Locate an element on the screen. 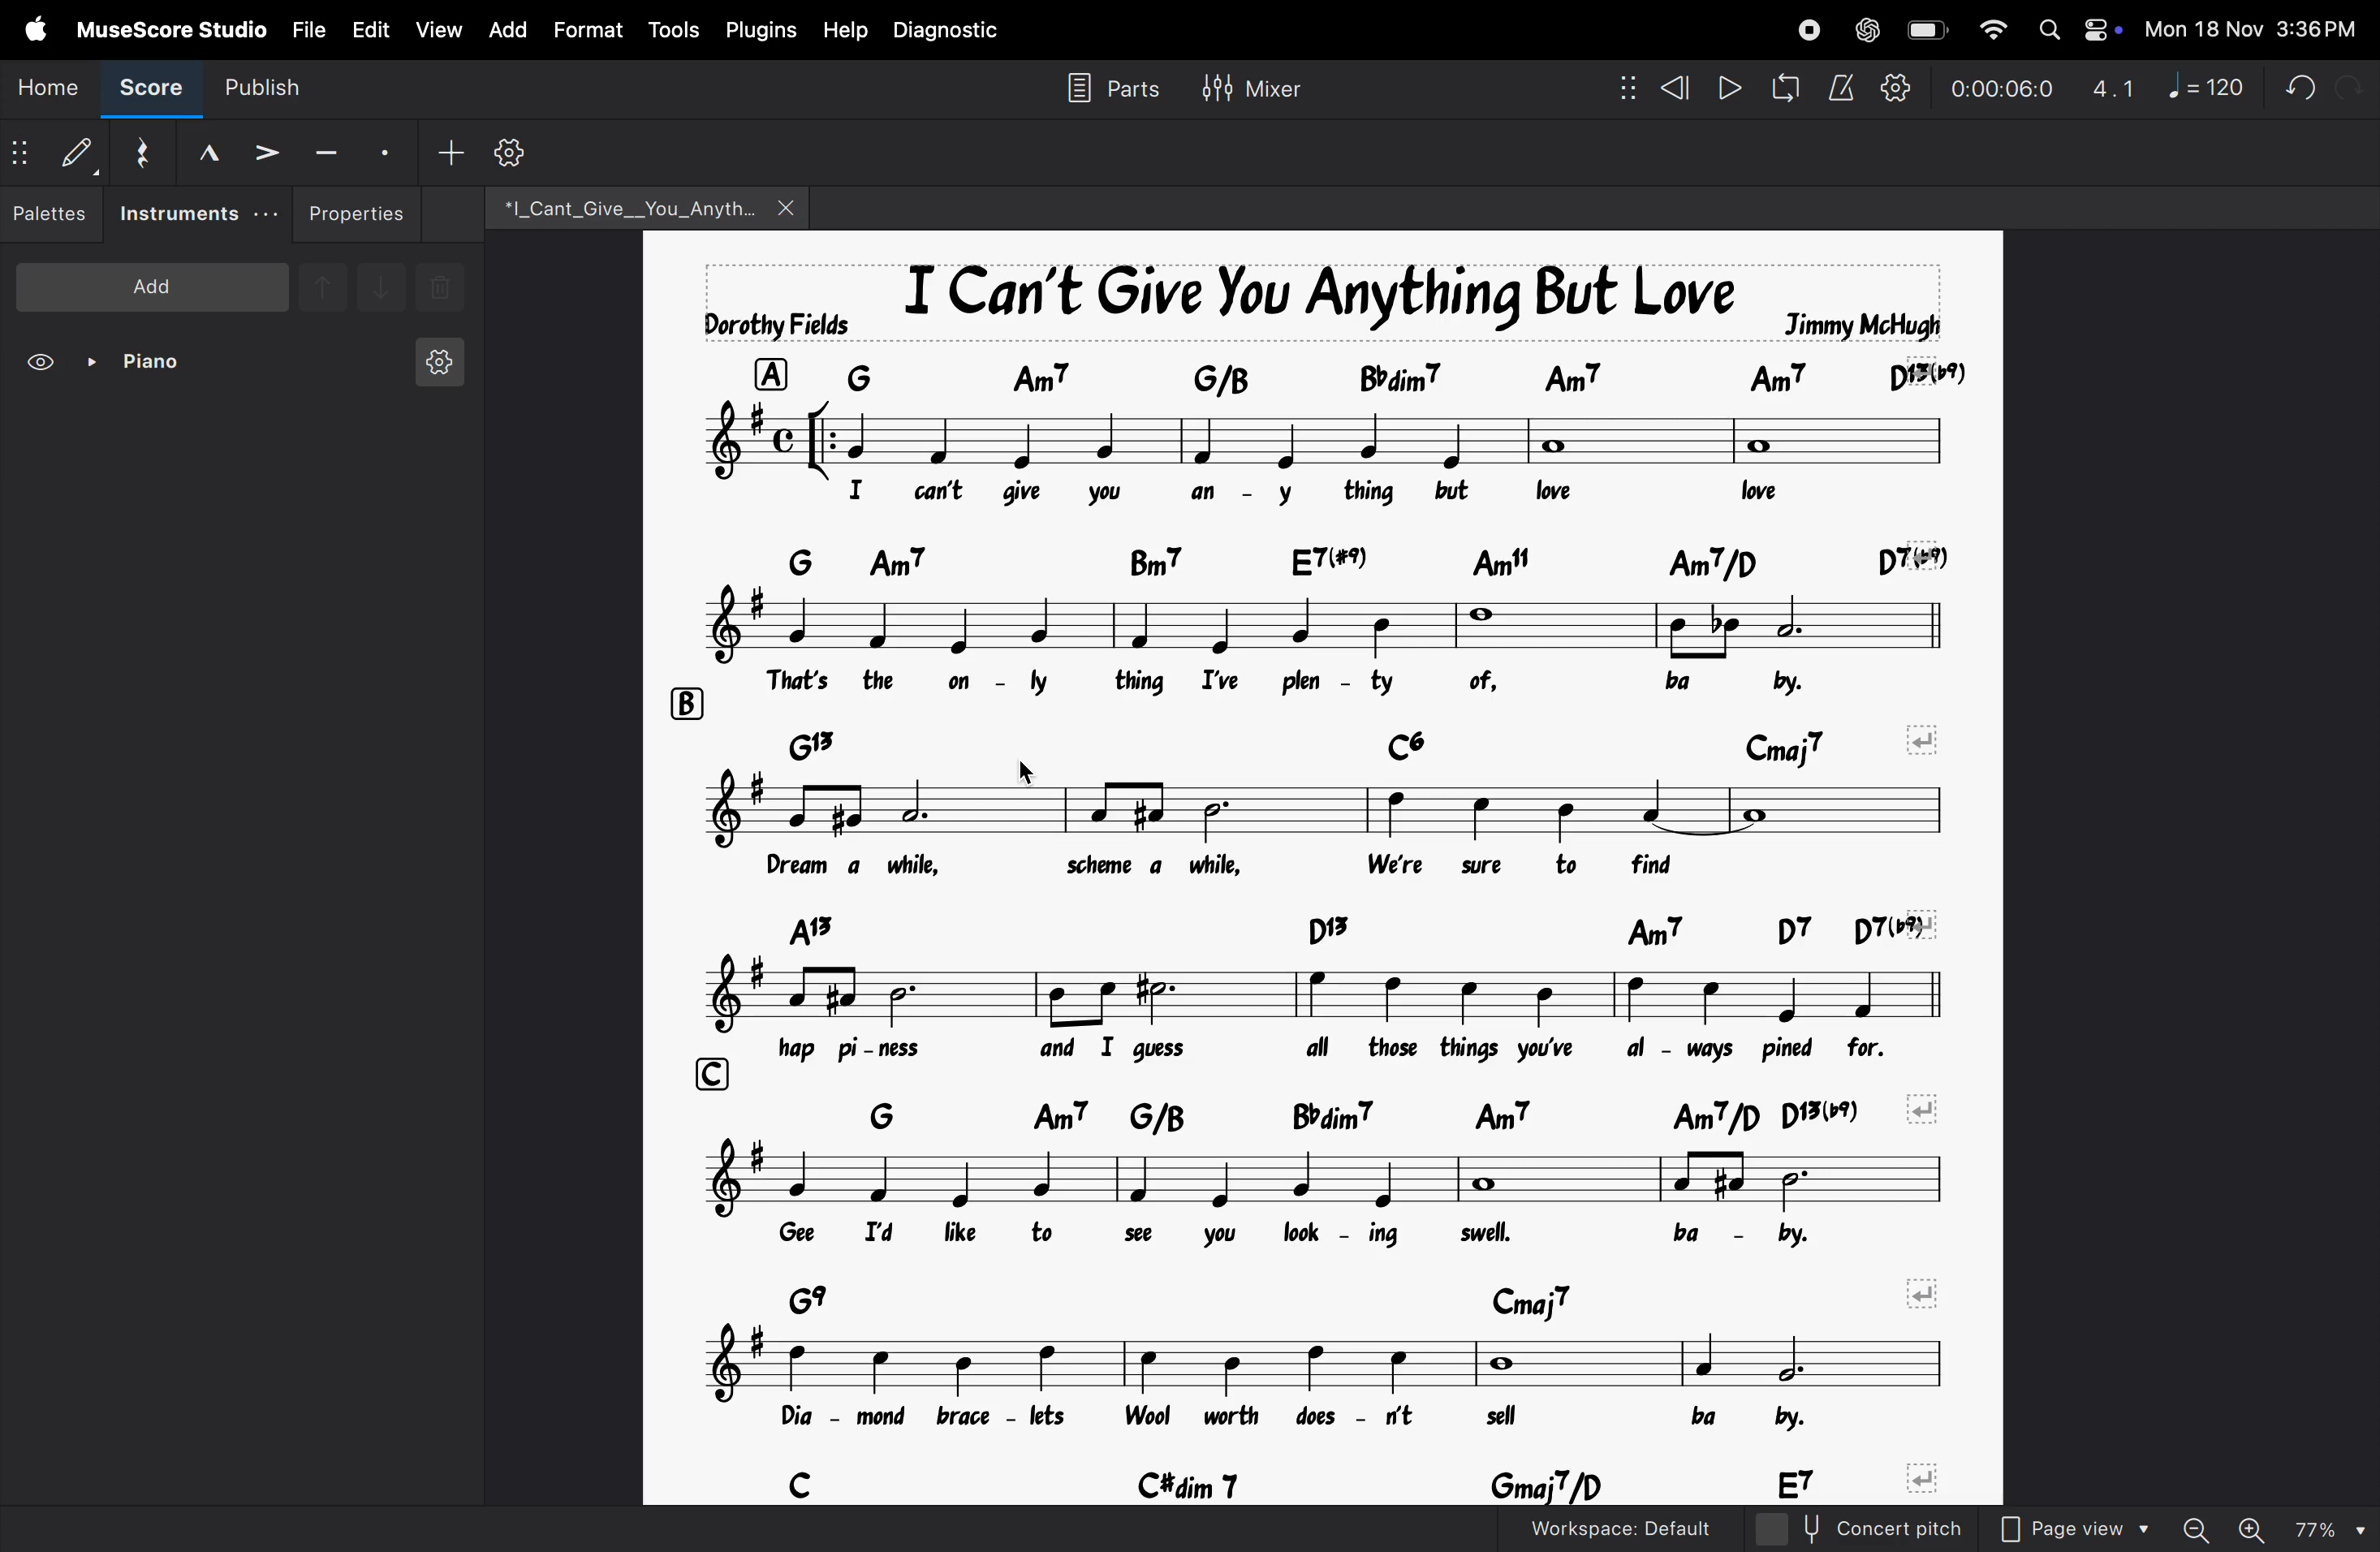 This screenshot has height=1552, width=2380. workspace default is located at coordinates (1620, 1528).